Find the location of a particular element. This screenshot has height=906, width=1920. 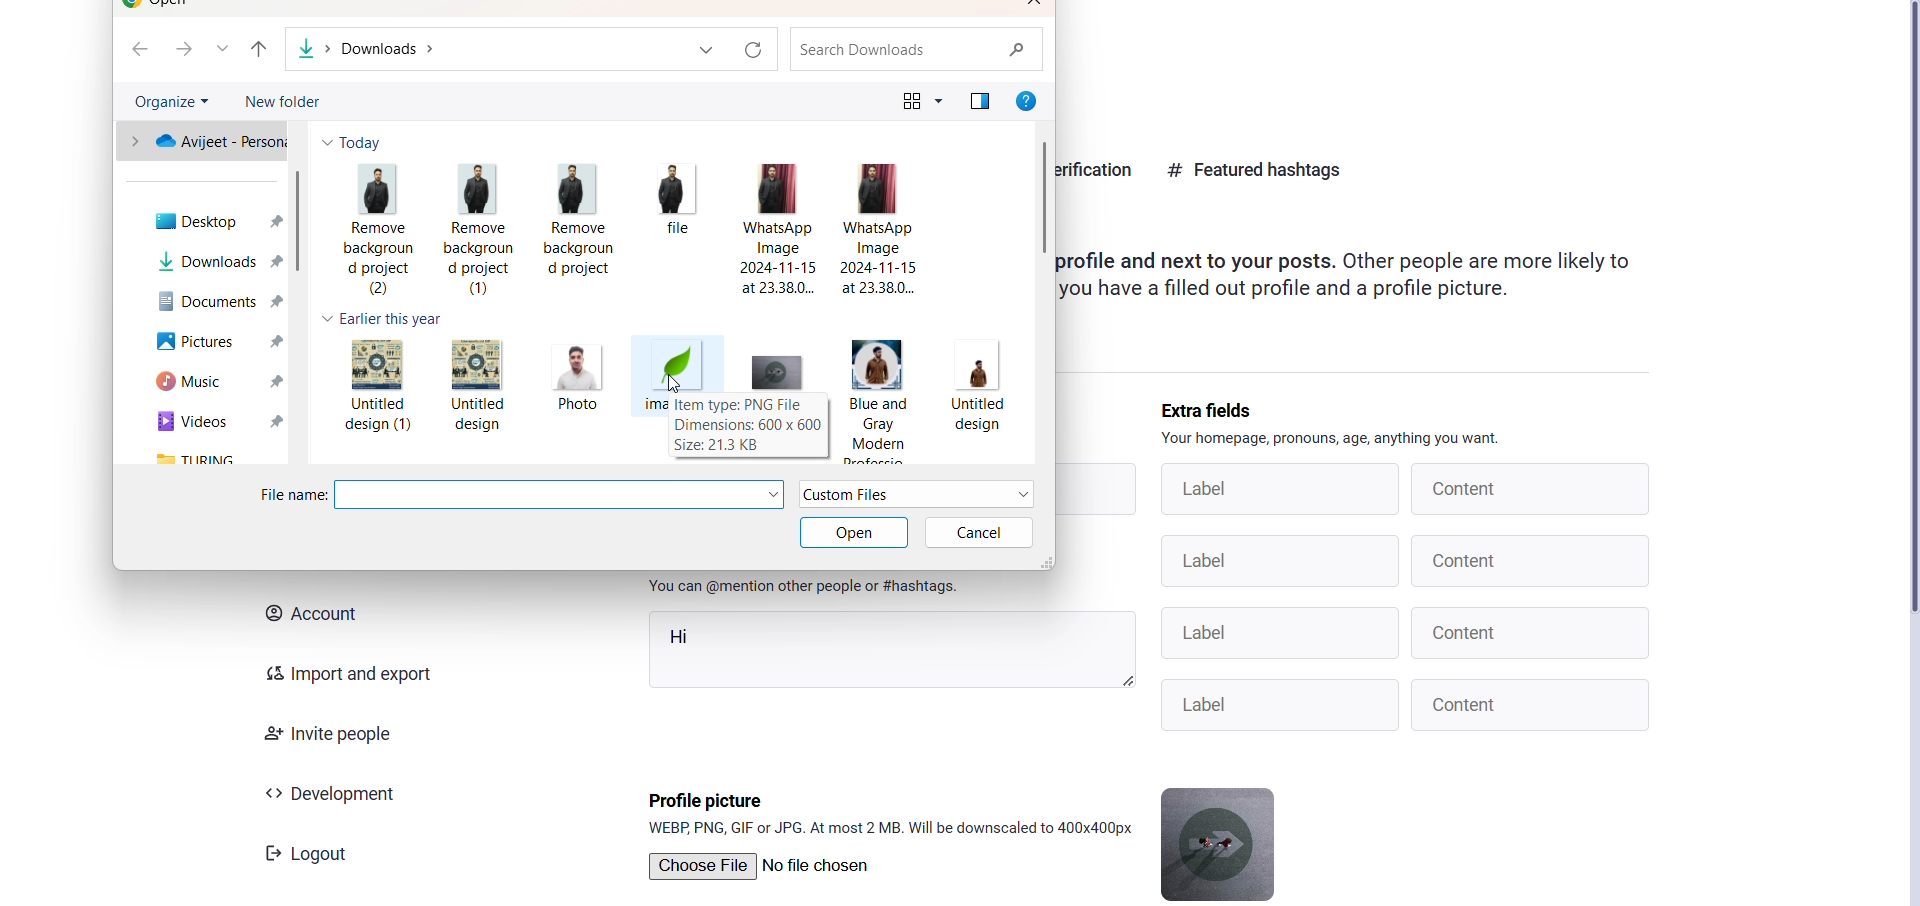

Choose File | No file chosen is located at coordinates (760, 866).